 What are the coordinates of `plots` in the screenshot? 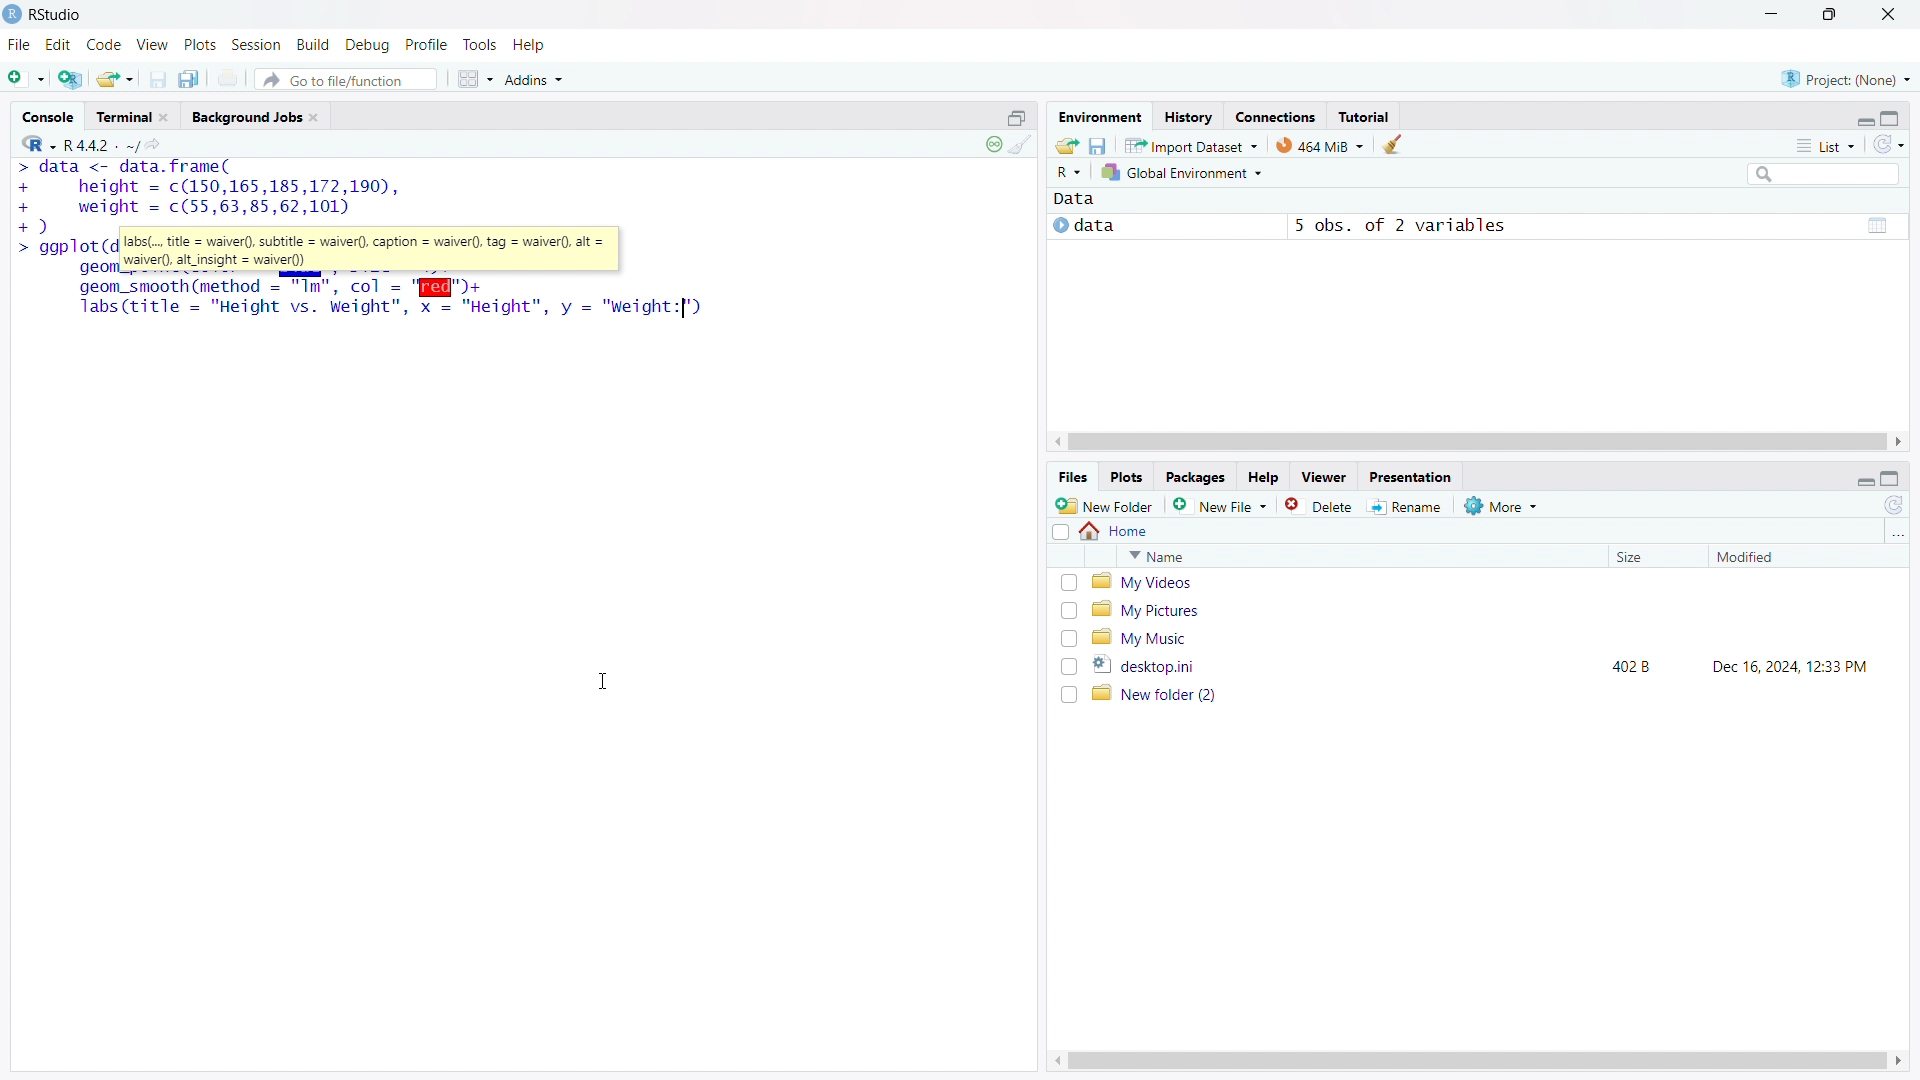 It's located at (1128, 478).